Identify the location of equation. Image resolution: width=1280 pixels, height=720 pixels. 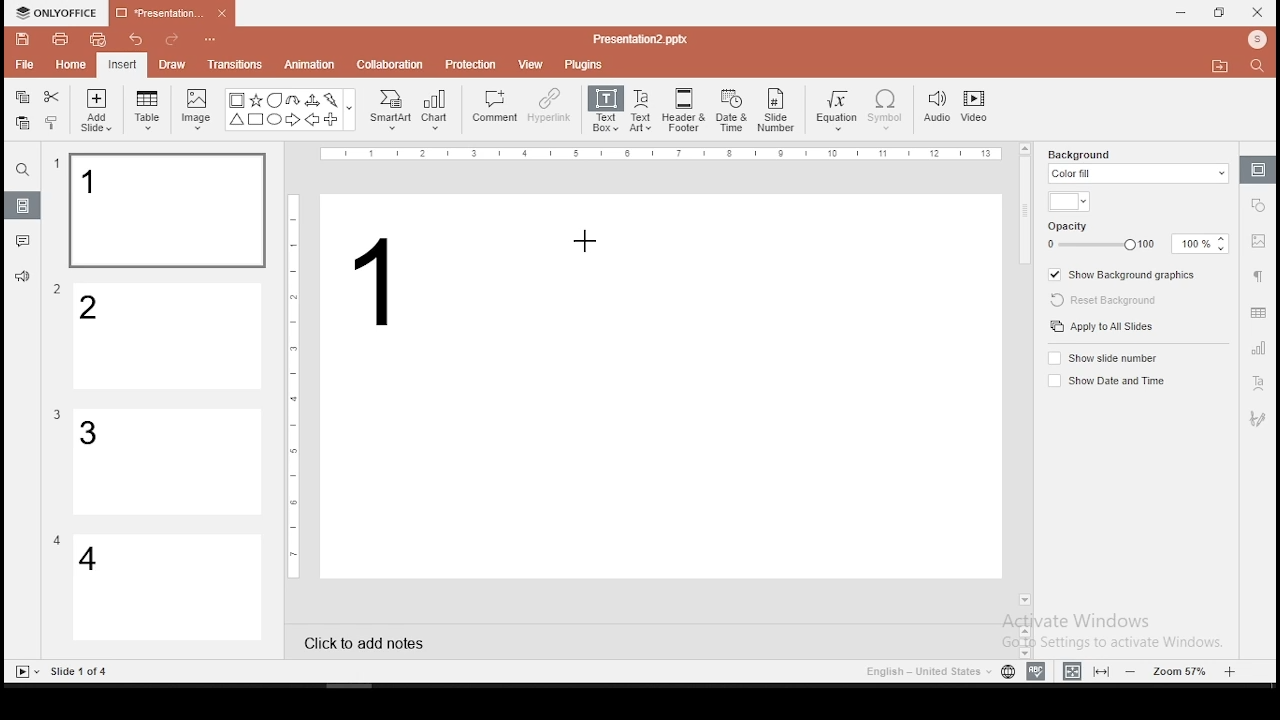
(835, 111).